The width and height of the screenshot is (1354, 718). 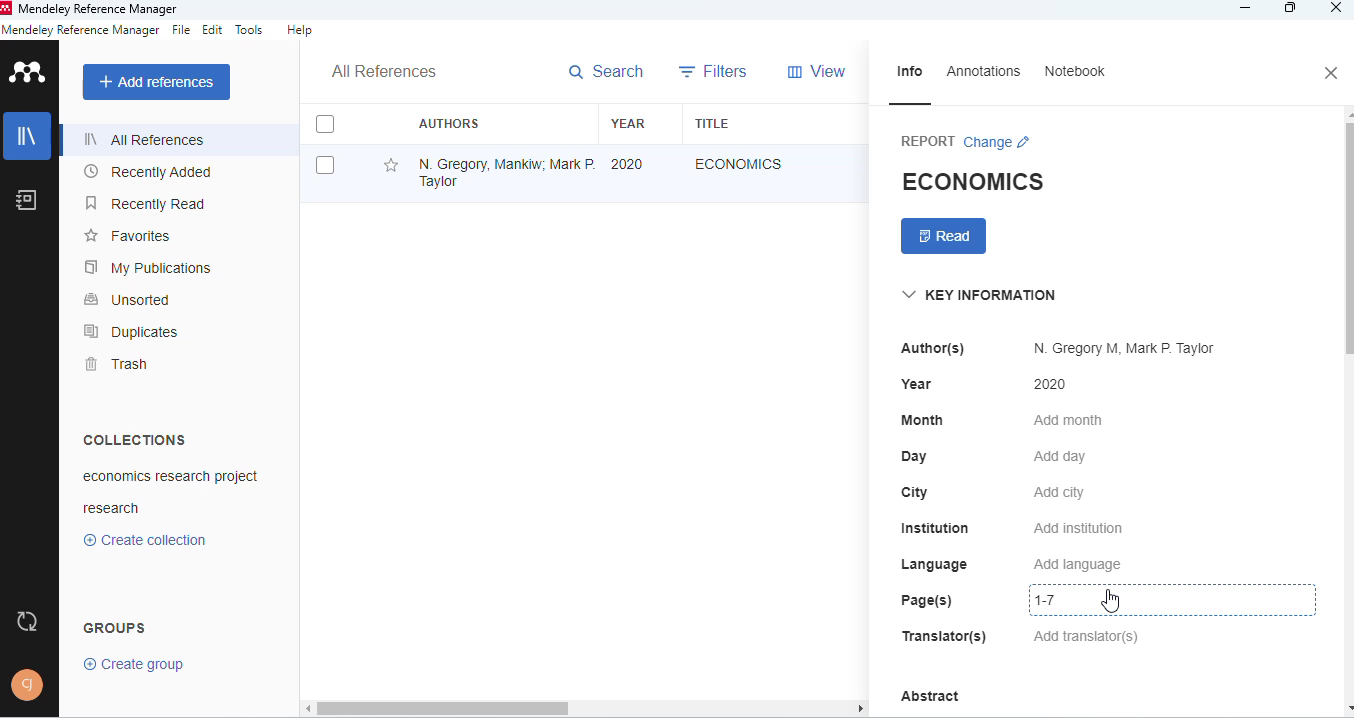 I want to click on scrollbar, so click(x=1346, y=233).